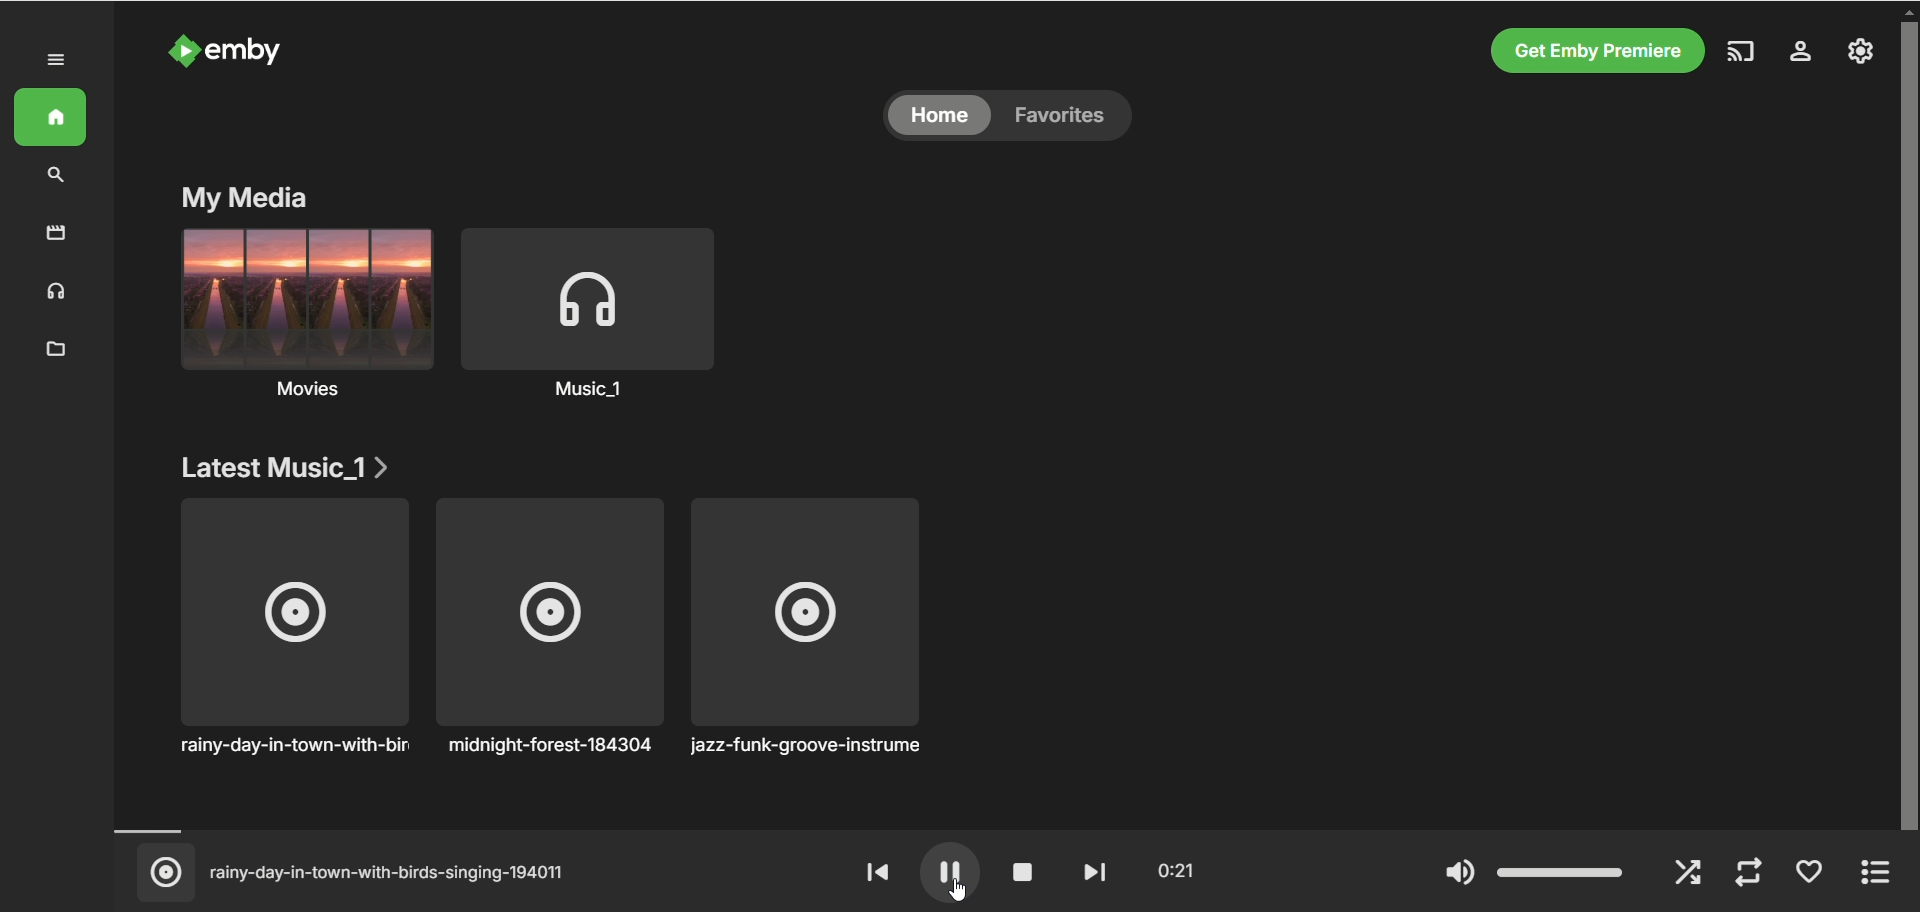 The width and height of the screenshot is (1920, 912). I want to click on shuffle, so click(1693, 876).